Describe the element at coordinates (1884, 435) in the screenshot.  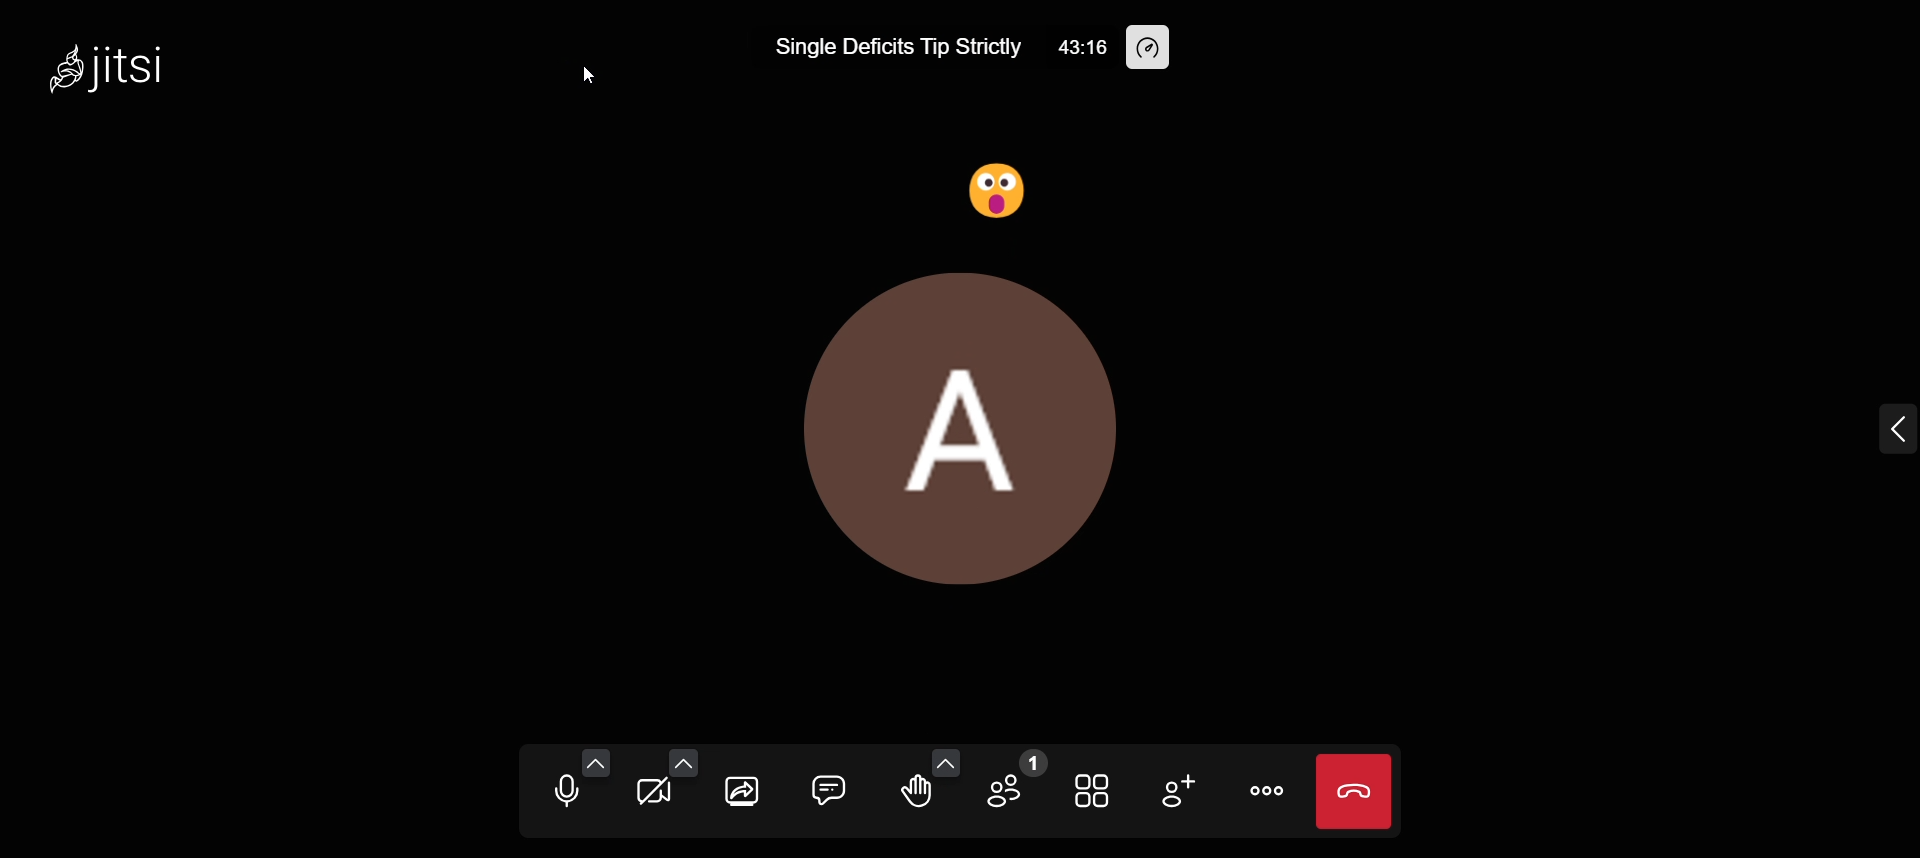
I see `expand` at that location.